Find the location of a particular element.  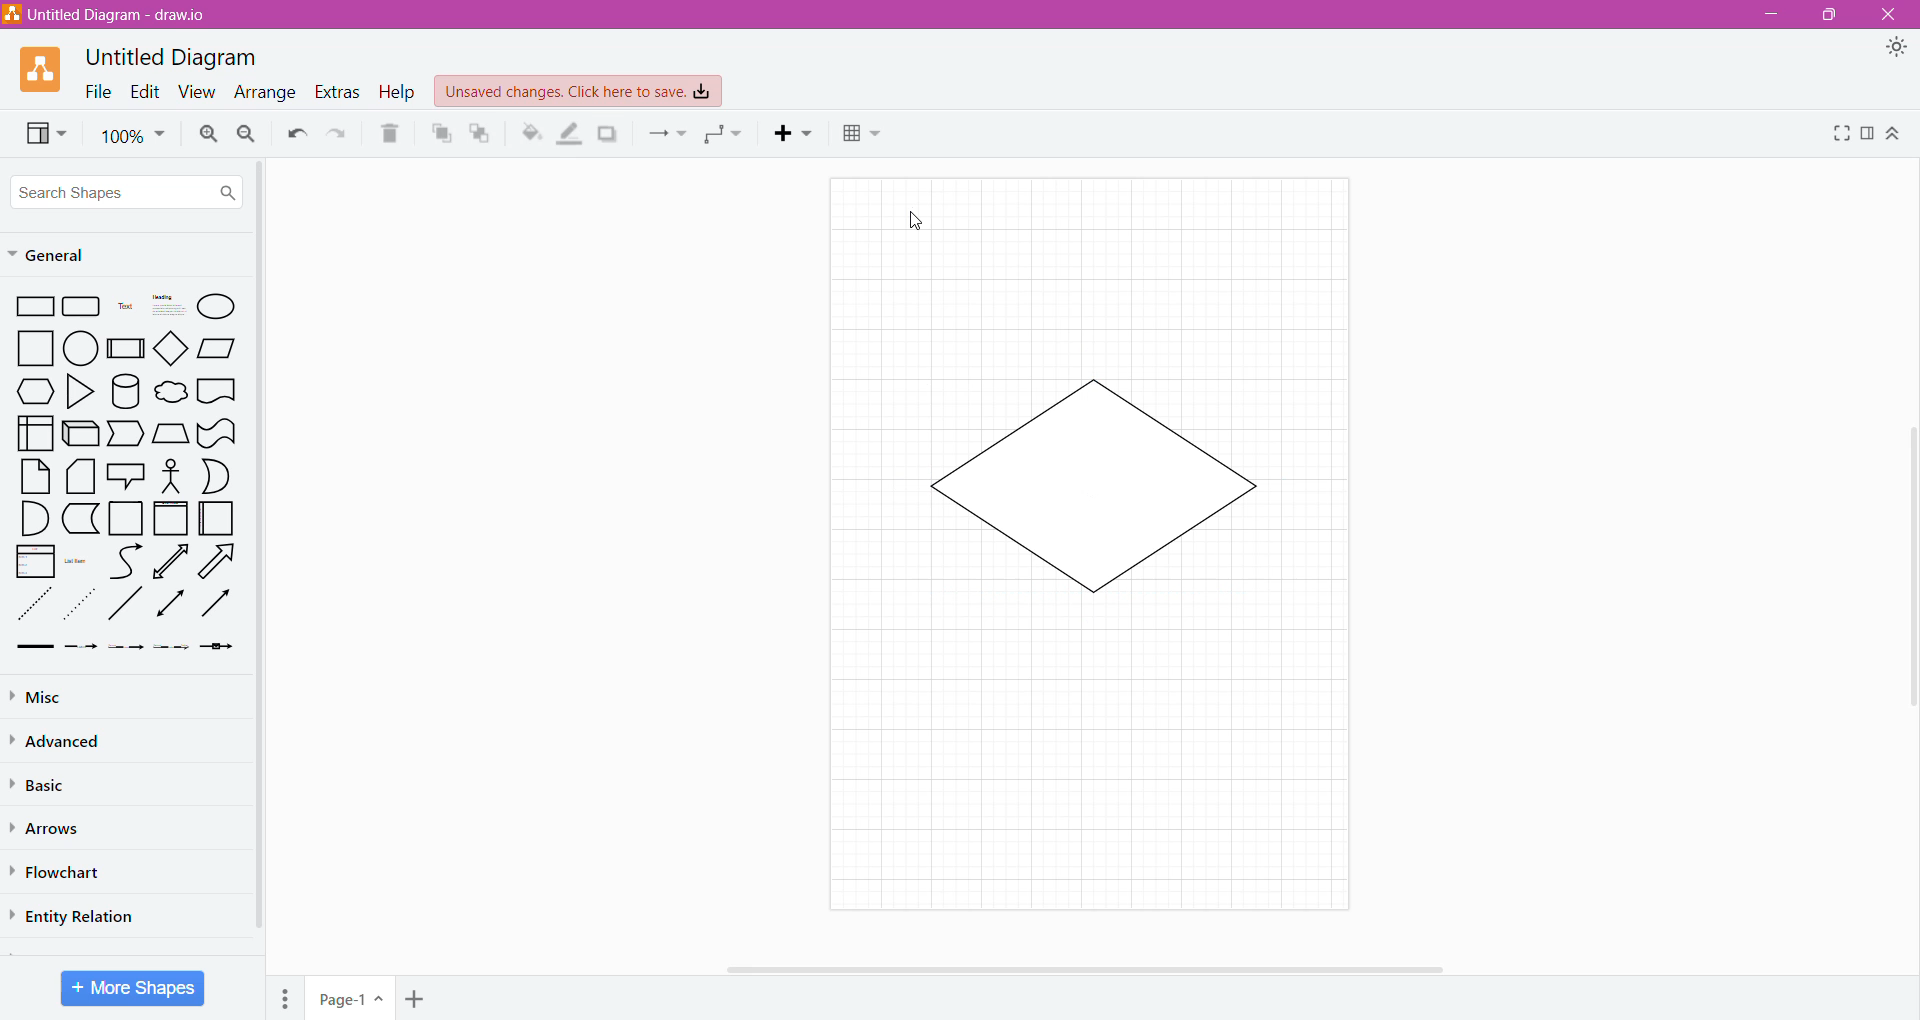

Directional Connector is located at coordinates (220, 608).